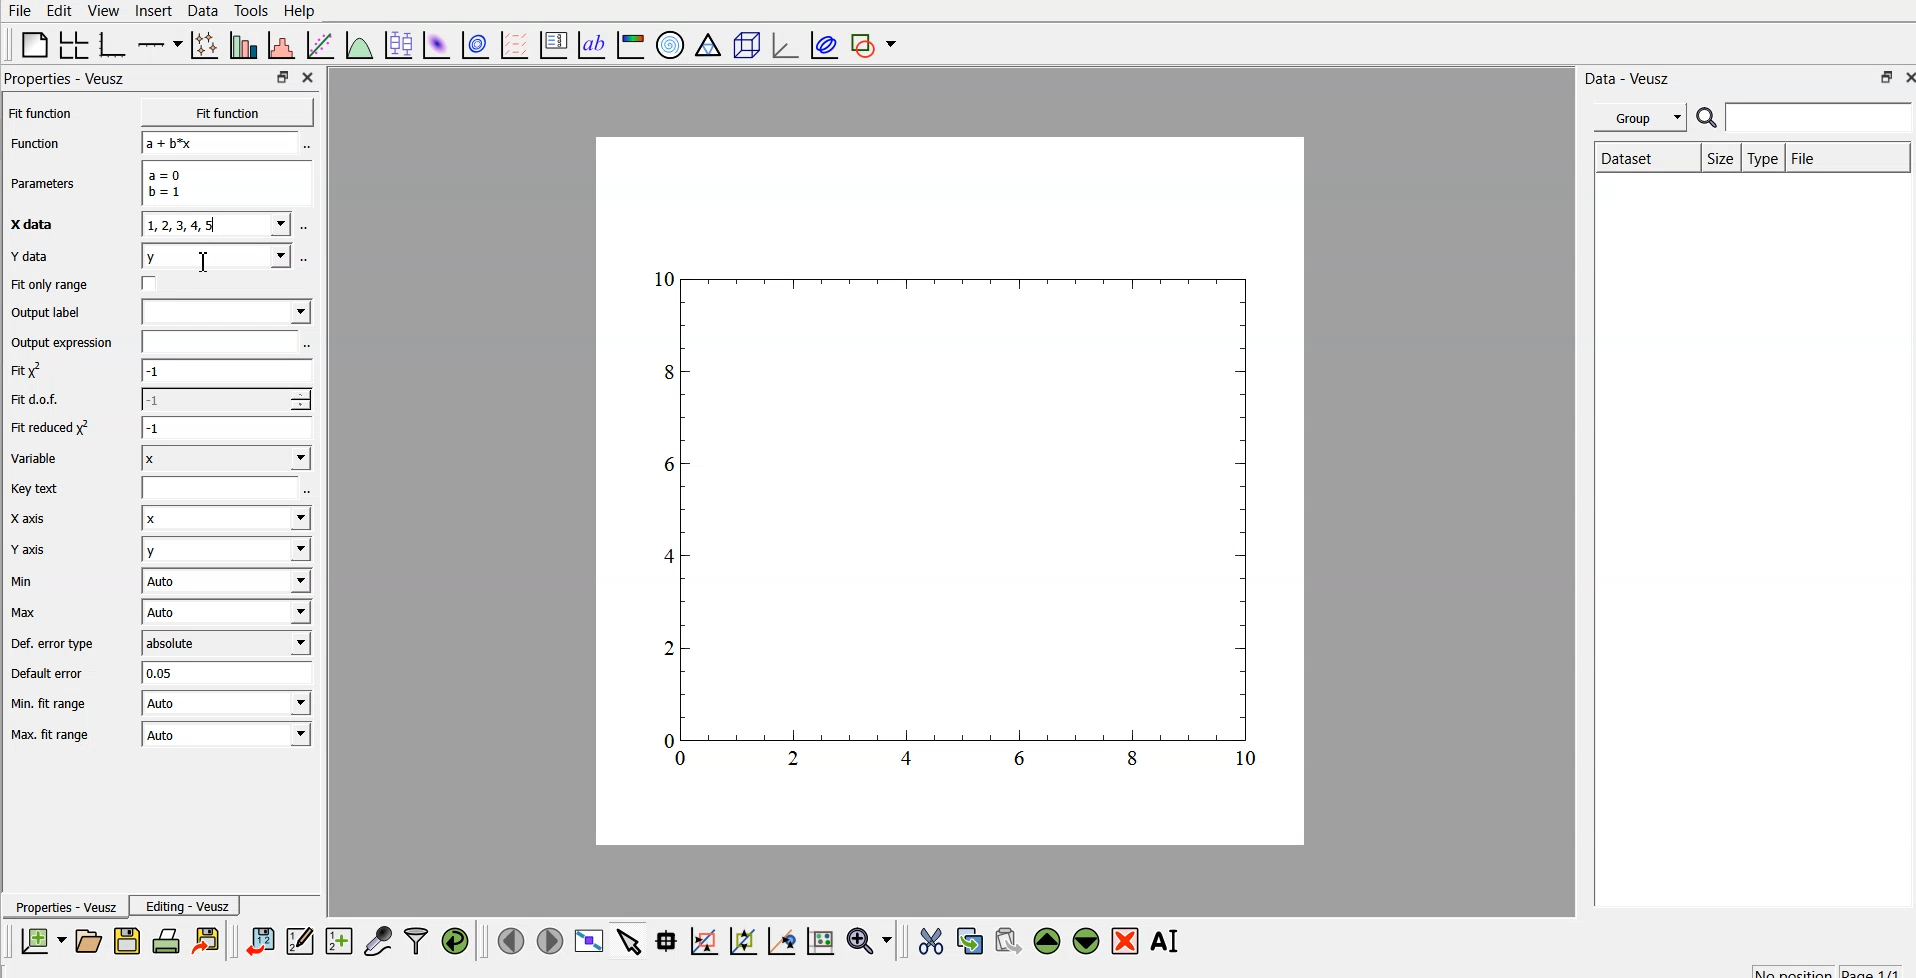 This screenshot has width=1916, height=978. I want to click on restore down, so click(1878, 81).